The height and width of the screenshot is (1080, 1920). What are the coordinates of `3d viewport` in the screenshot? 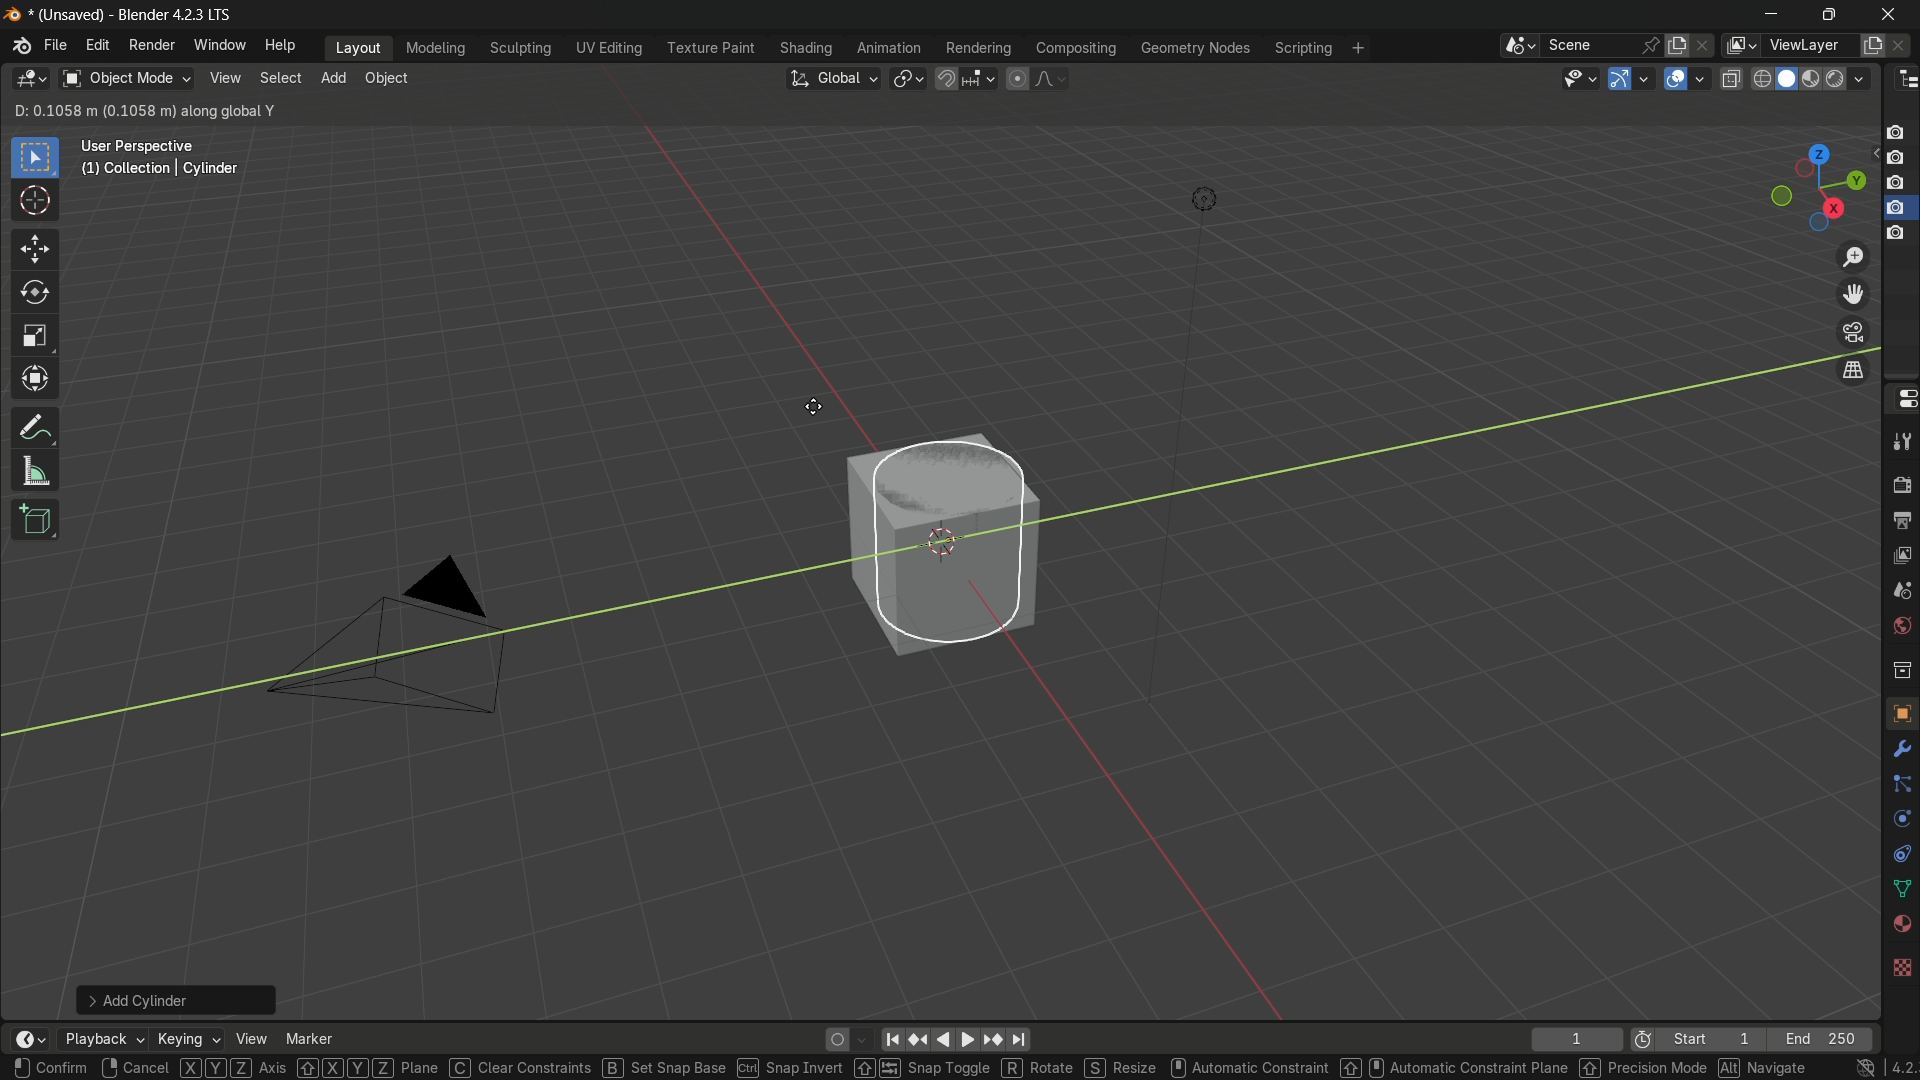 It's located at (30, 79).